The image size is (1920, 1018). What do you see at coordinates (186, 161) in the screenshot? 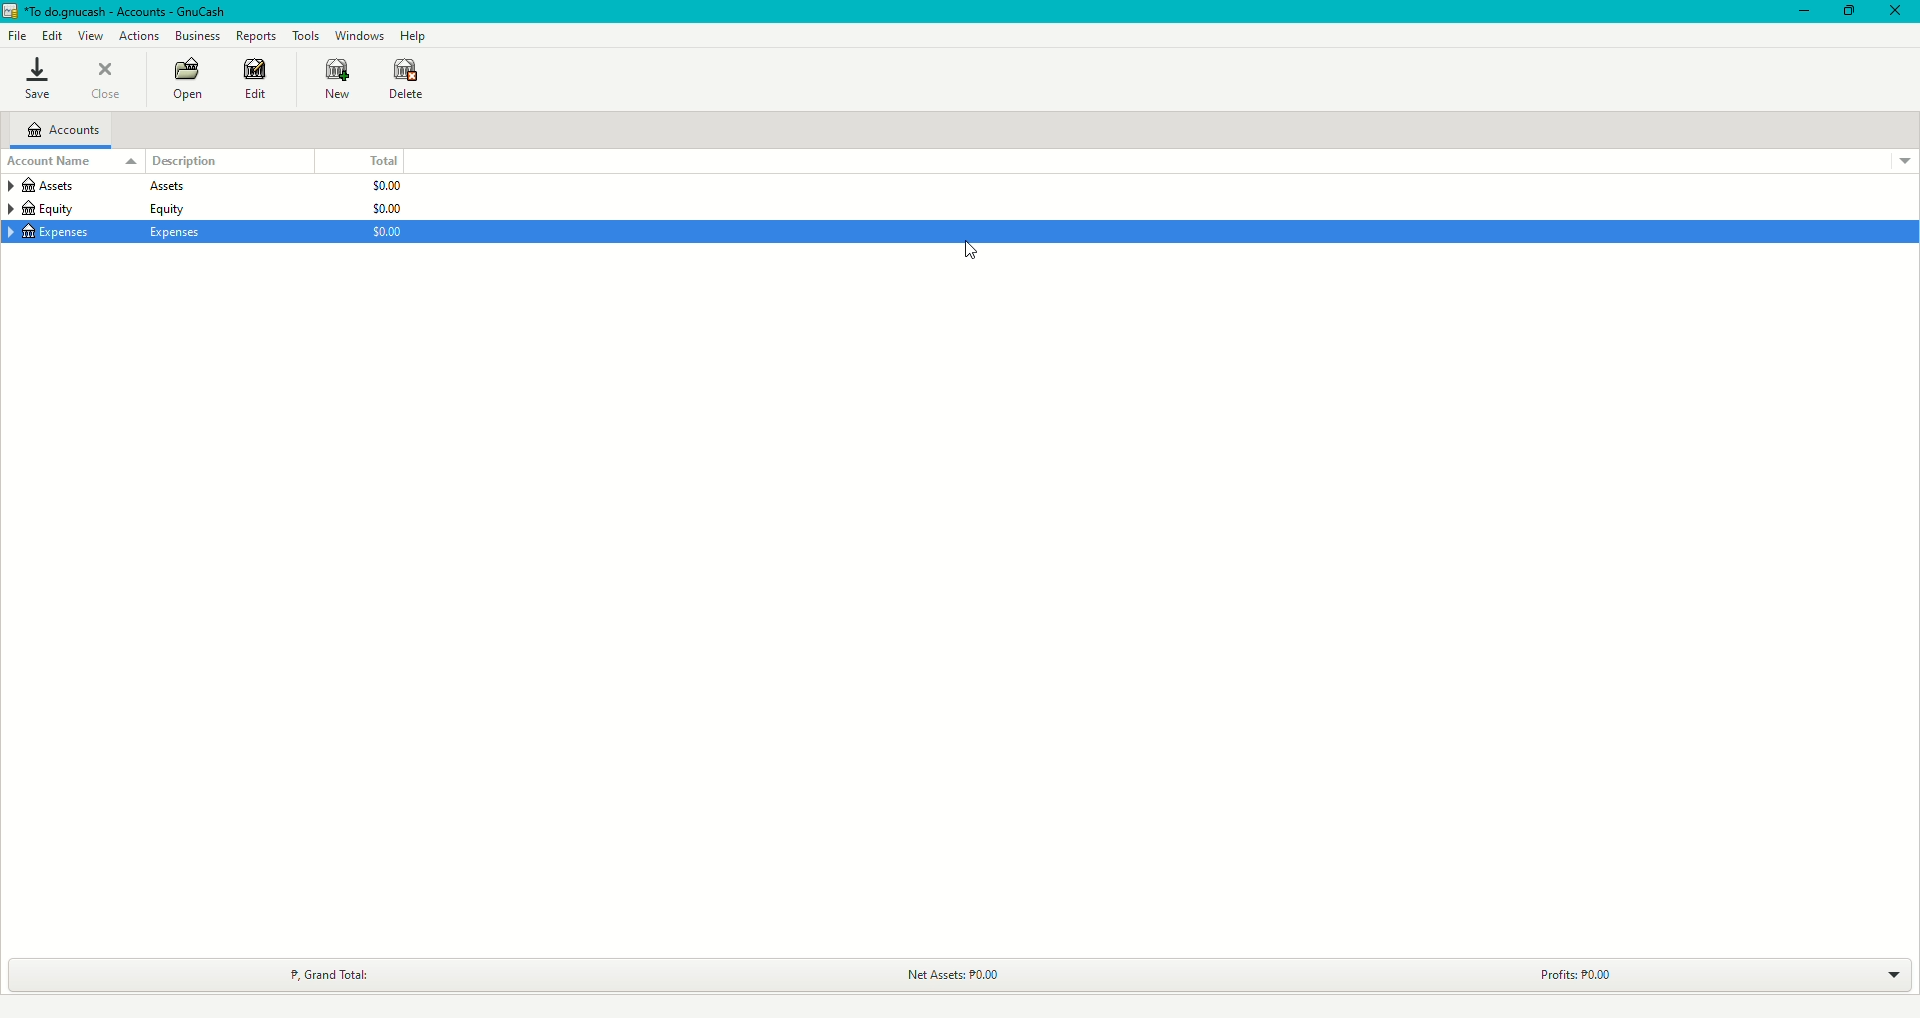
I see `Description` at bounding box center [186, 161].